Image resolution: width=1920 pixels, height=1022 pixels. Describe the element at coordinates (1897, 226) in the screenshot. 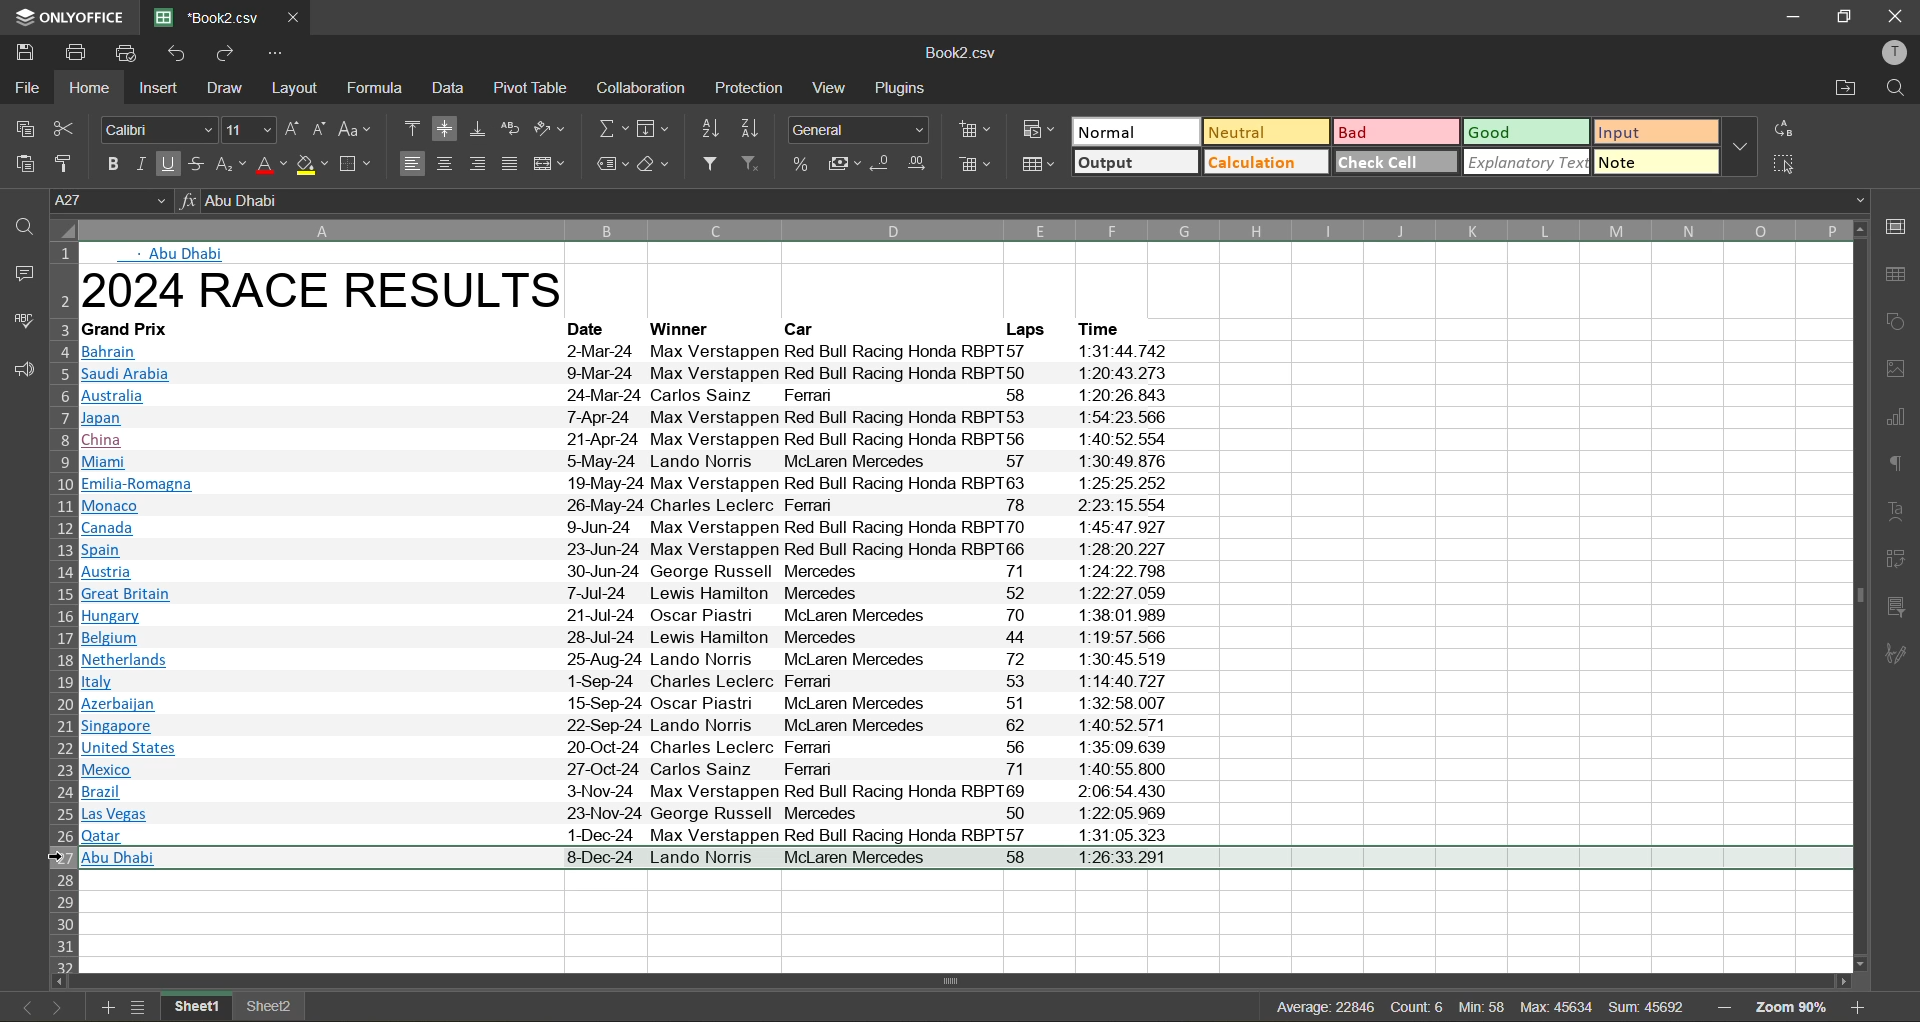

I see `call settings` at that location.